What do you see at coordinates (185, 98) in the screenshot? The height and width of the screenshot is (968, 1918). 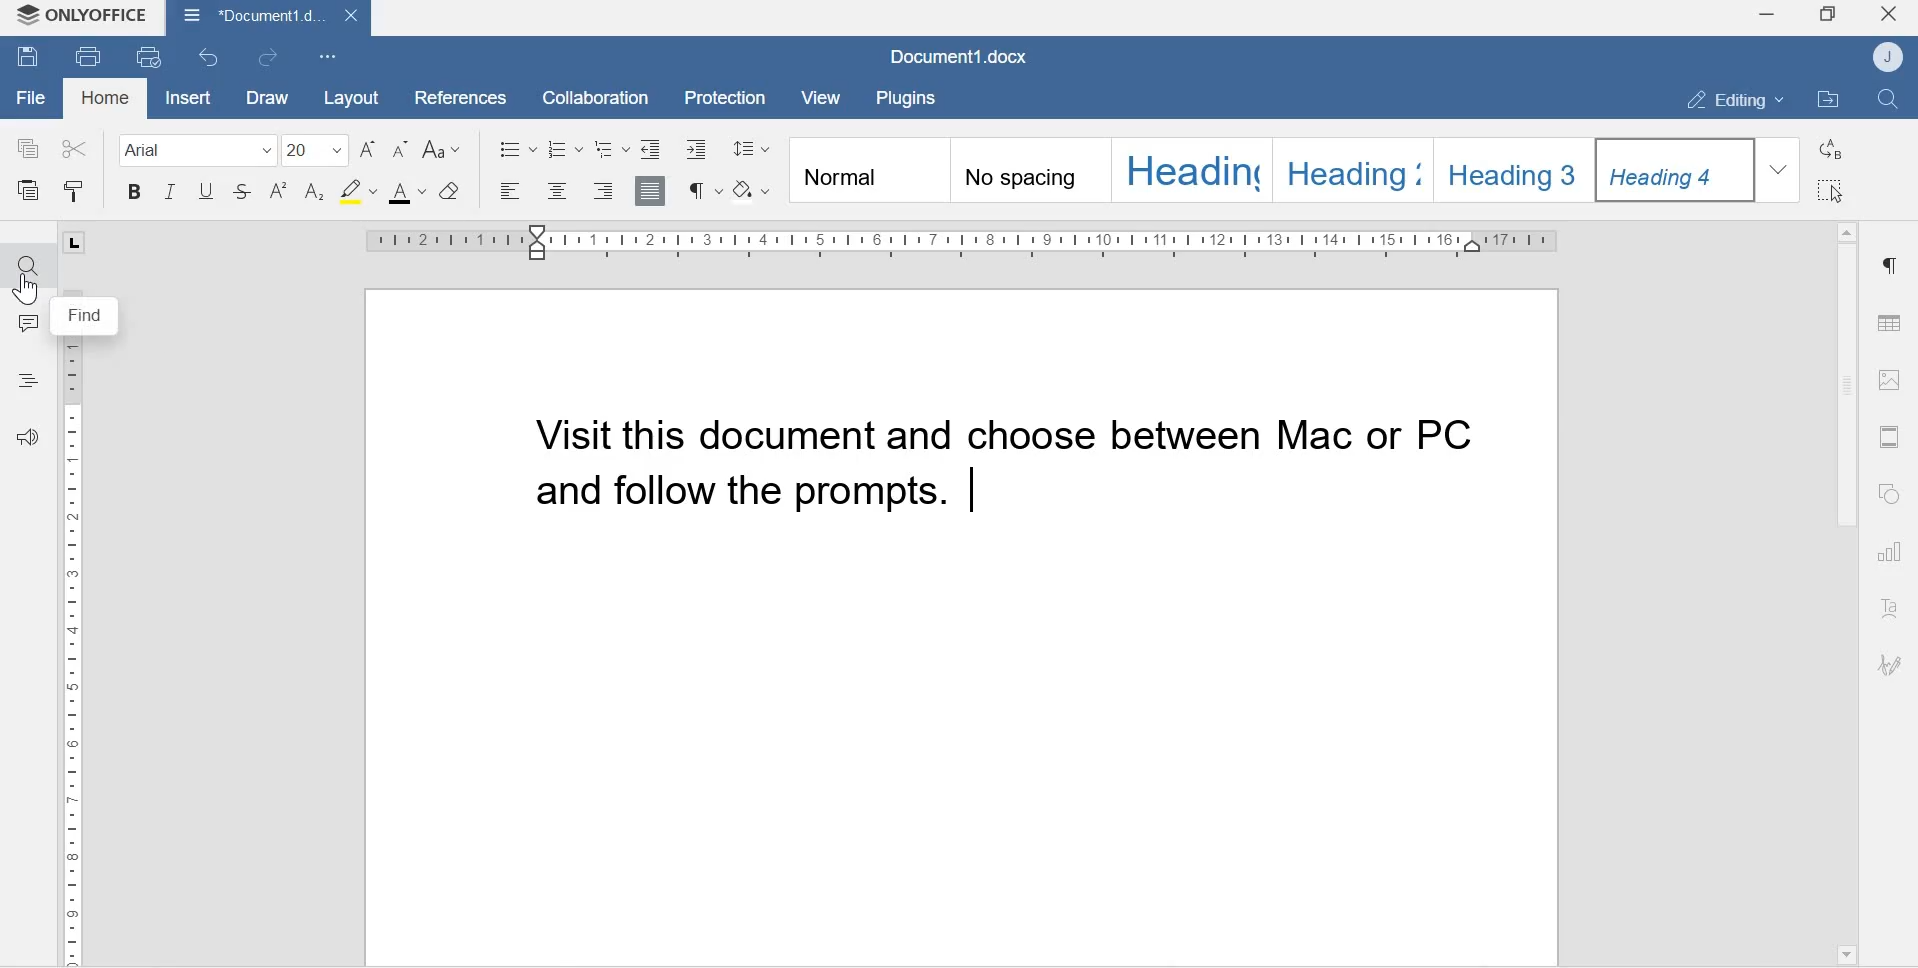 I see `Insert` at bounding box center [185, 98].